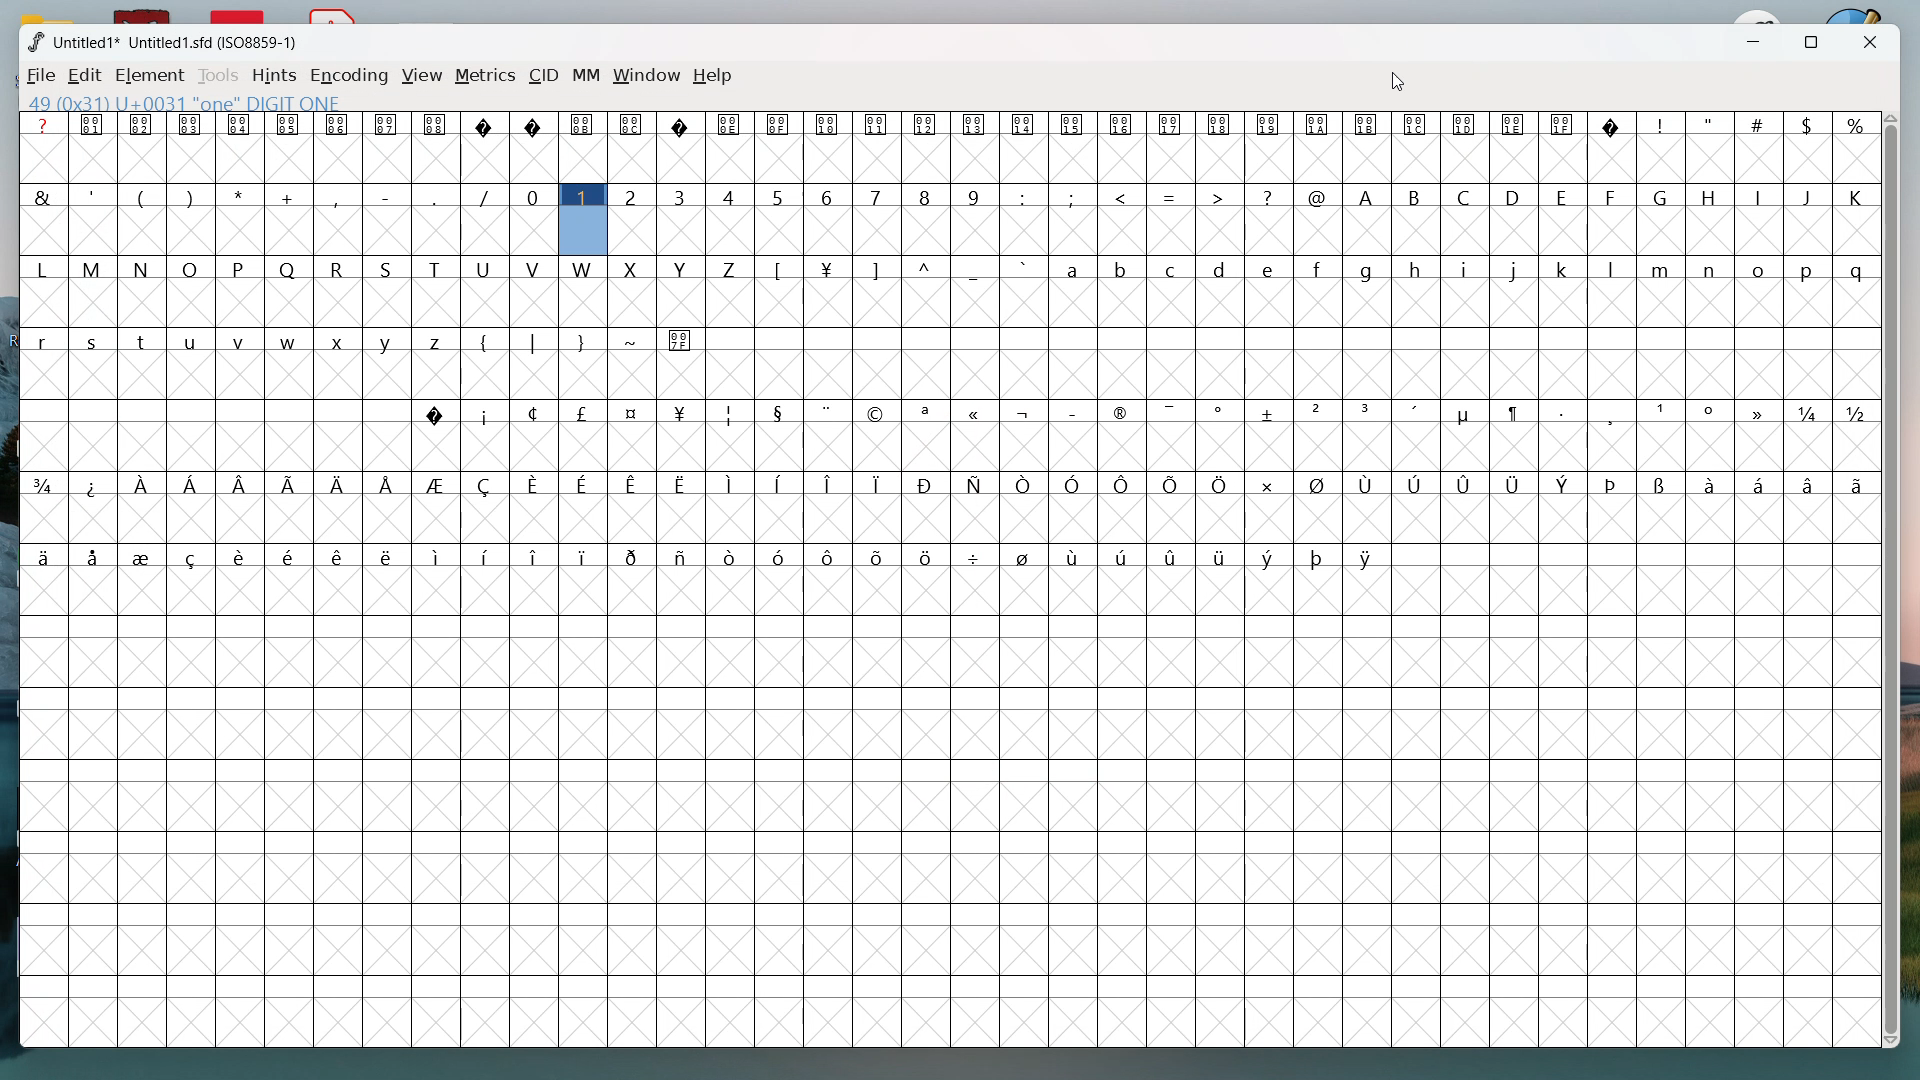 The height and width of the screenshot is (1080, 1920). I want to click on symbol, so click(1077, 556).